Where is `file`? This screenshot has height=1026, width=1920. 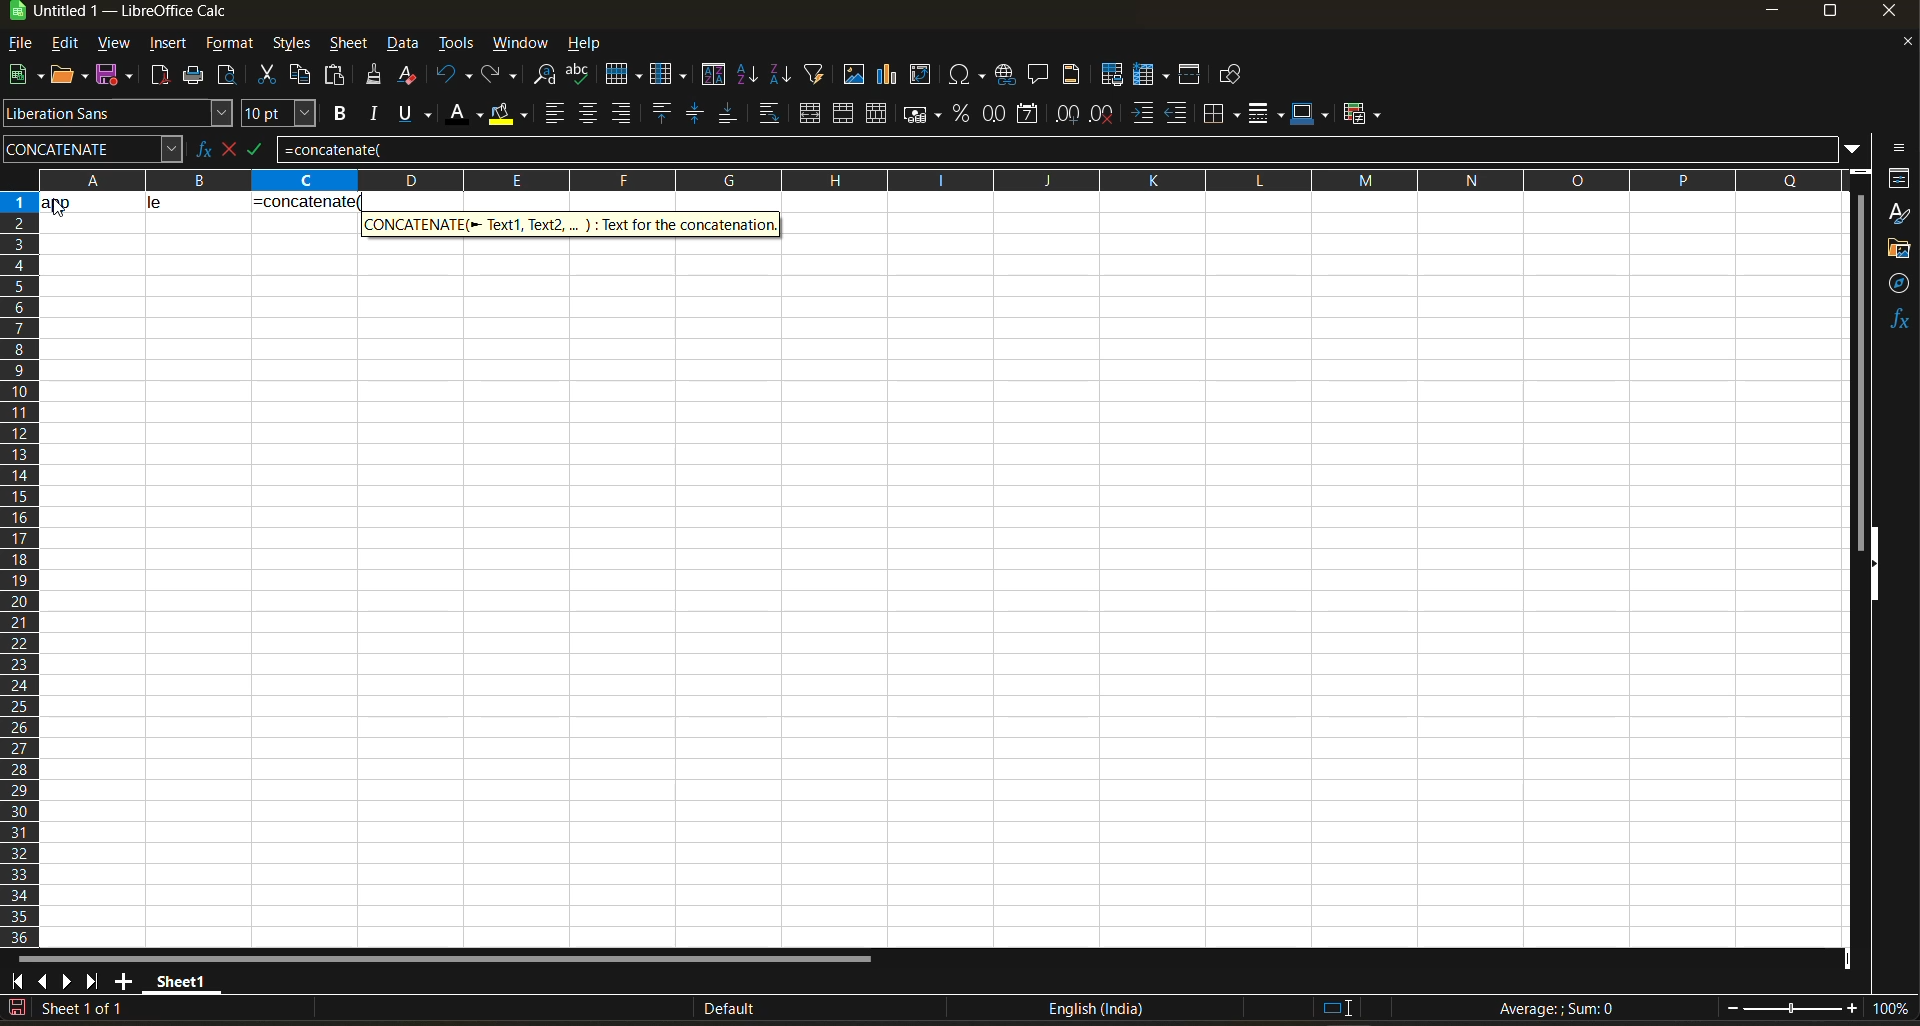 file is located at coordinates (27, 45).